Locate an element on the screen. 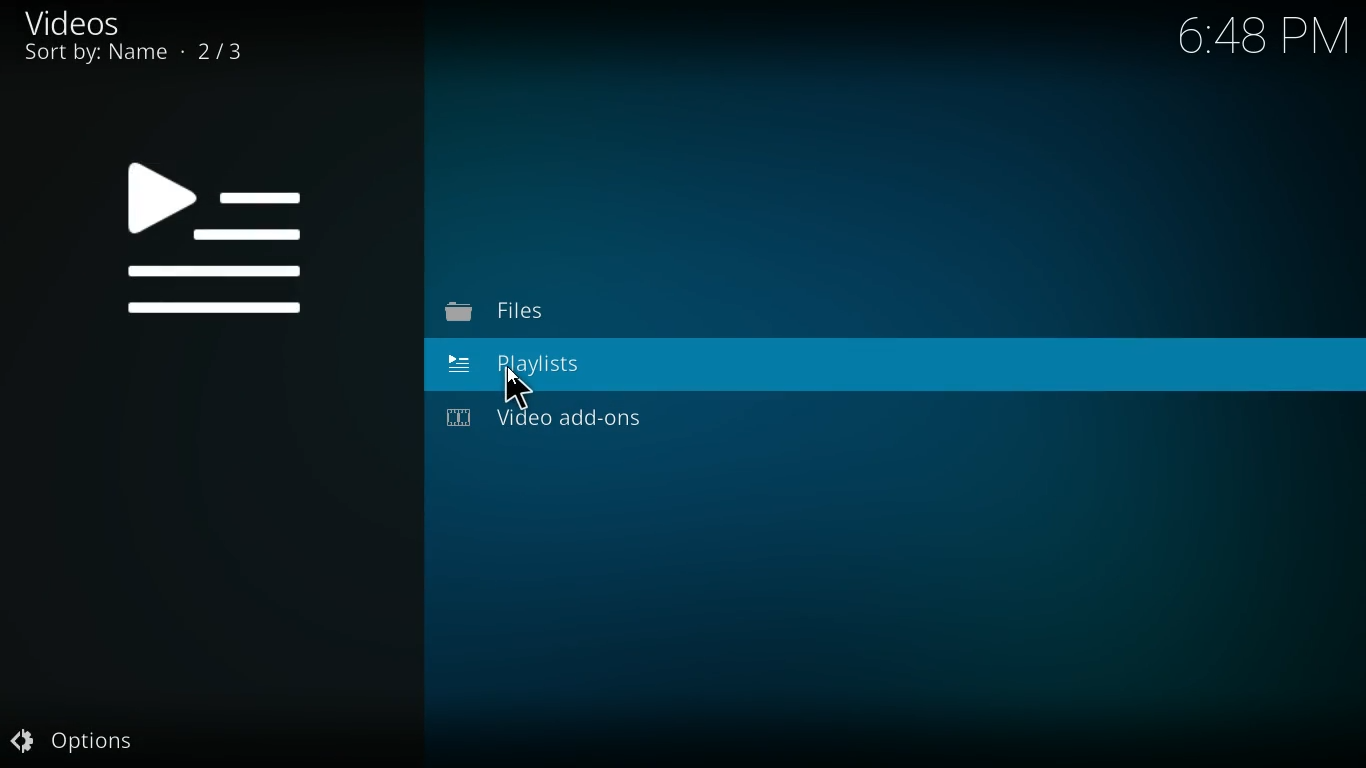  cursor is located at coordinates (519, 389).